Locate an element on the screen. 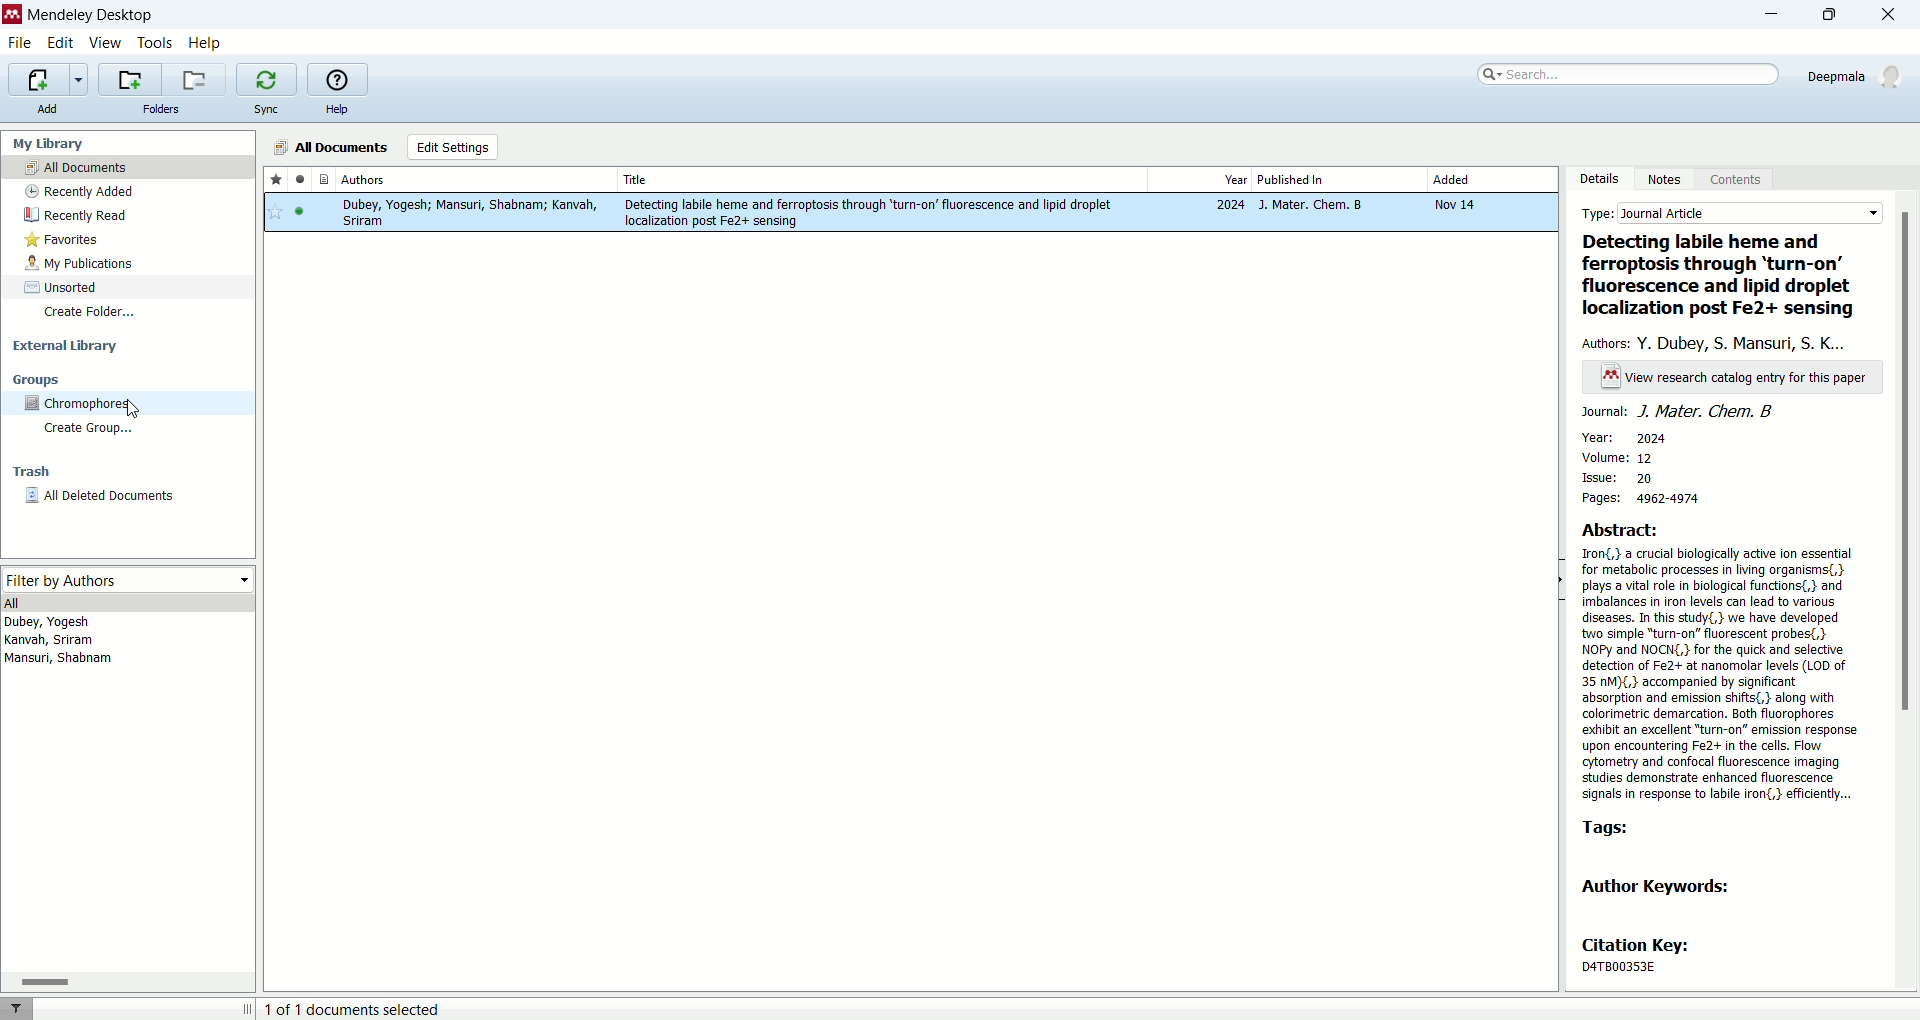 The width and height of the screenshot is (1920, 1020). remove current library is located at coordinates (195, 79).